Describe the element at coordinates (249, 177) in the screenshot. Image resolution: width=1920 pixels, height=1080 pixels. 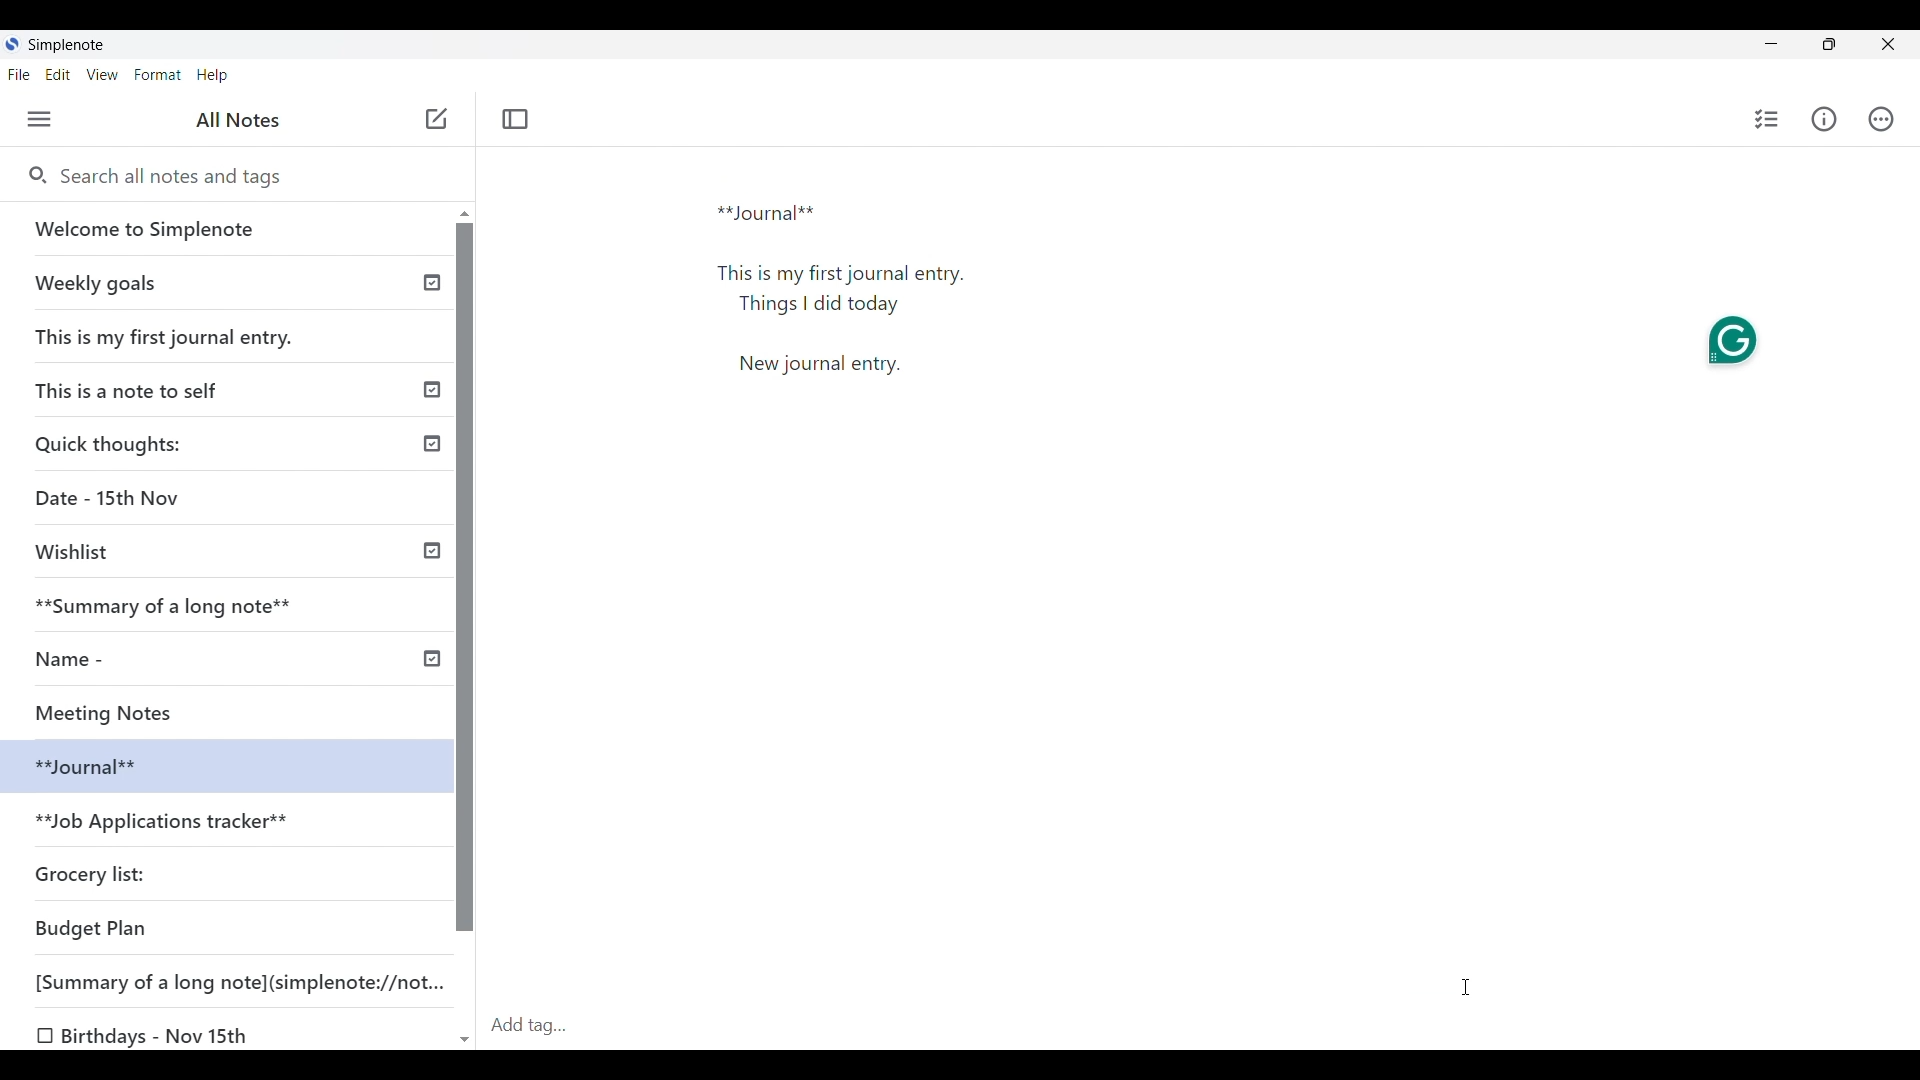
I see `Search all notes and tags` at that location.